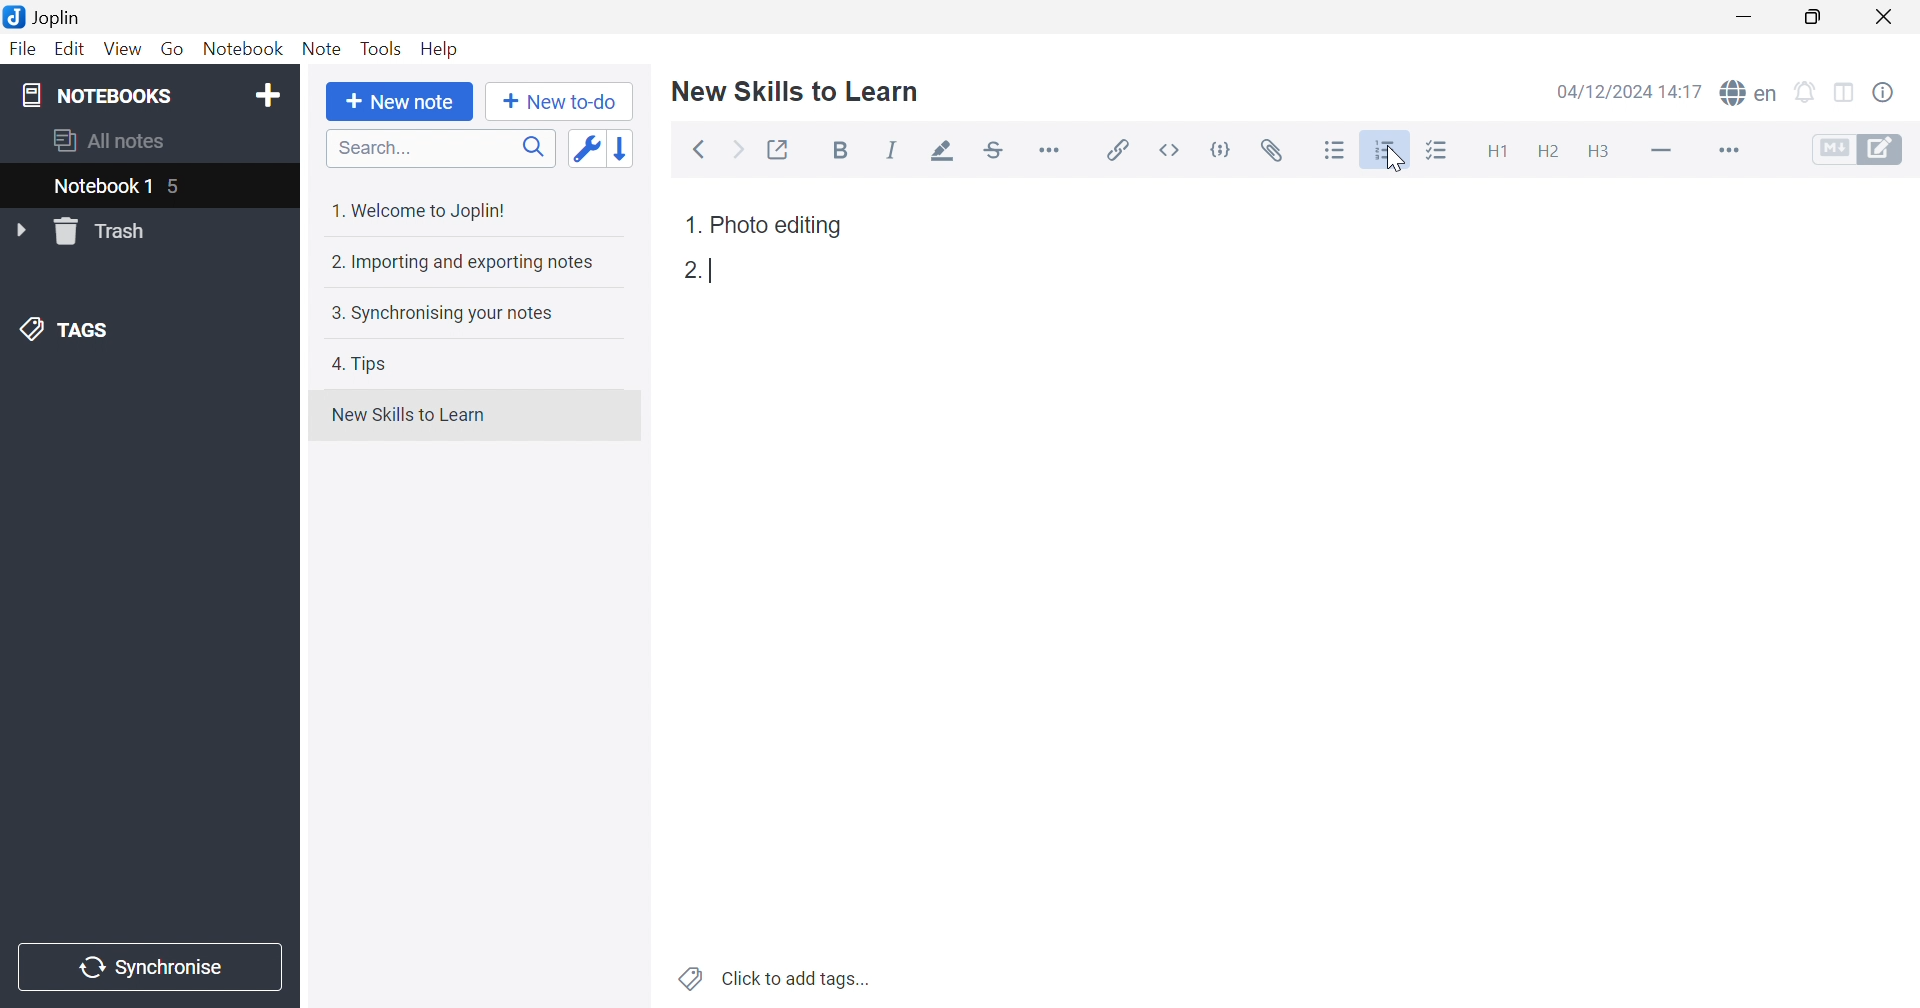 This screenshot has height=1008, width=1920. What do you see at coordinates (1495, 153) in the screenshot?
I see `Heading 1` at bounding box center [1495, 153].